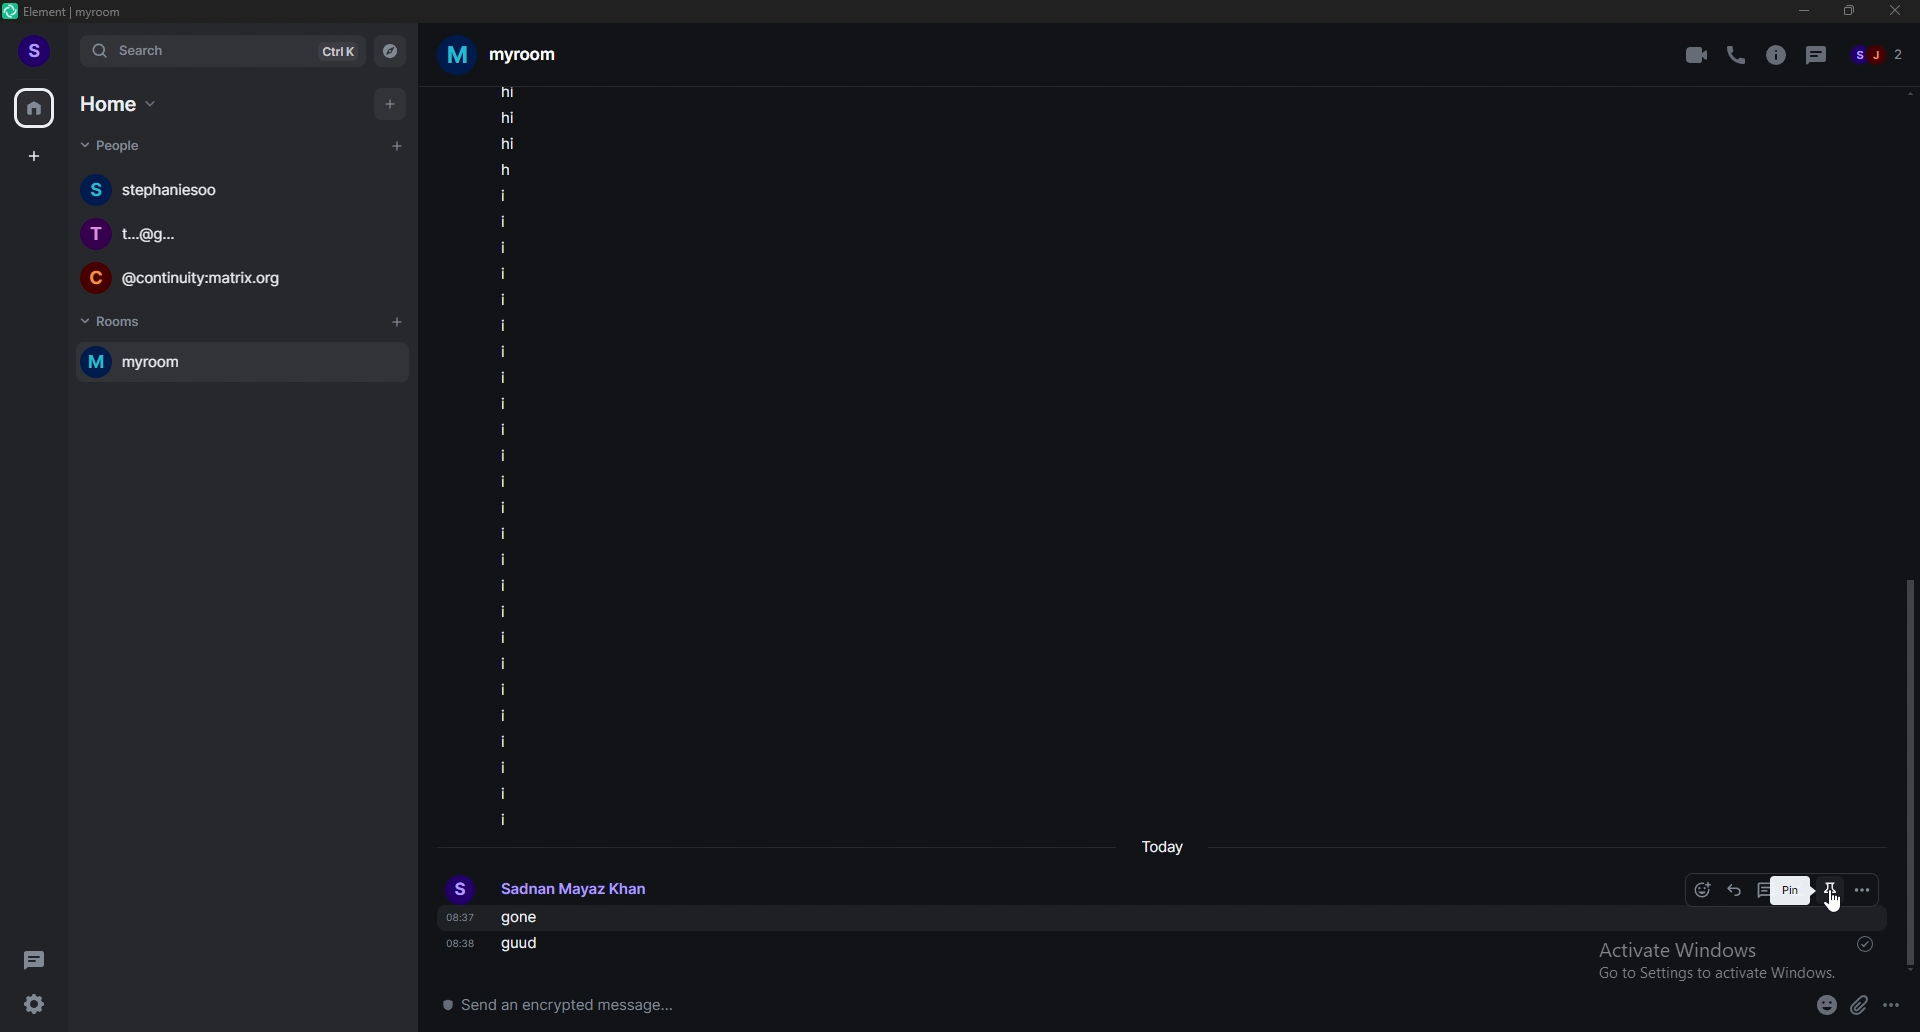 The image size is (1920, 1032). Describe the element at coordinates (507, 54) in the screenshot. I see `room name` at that location.